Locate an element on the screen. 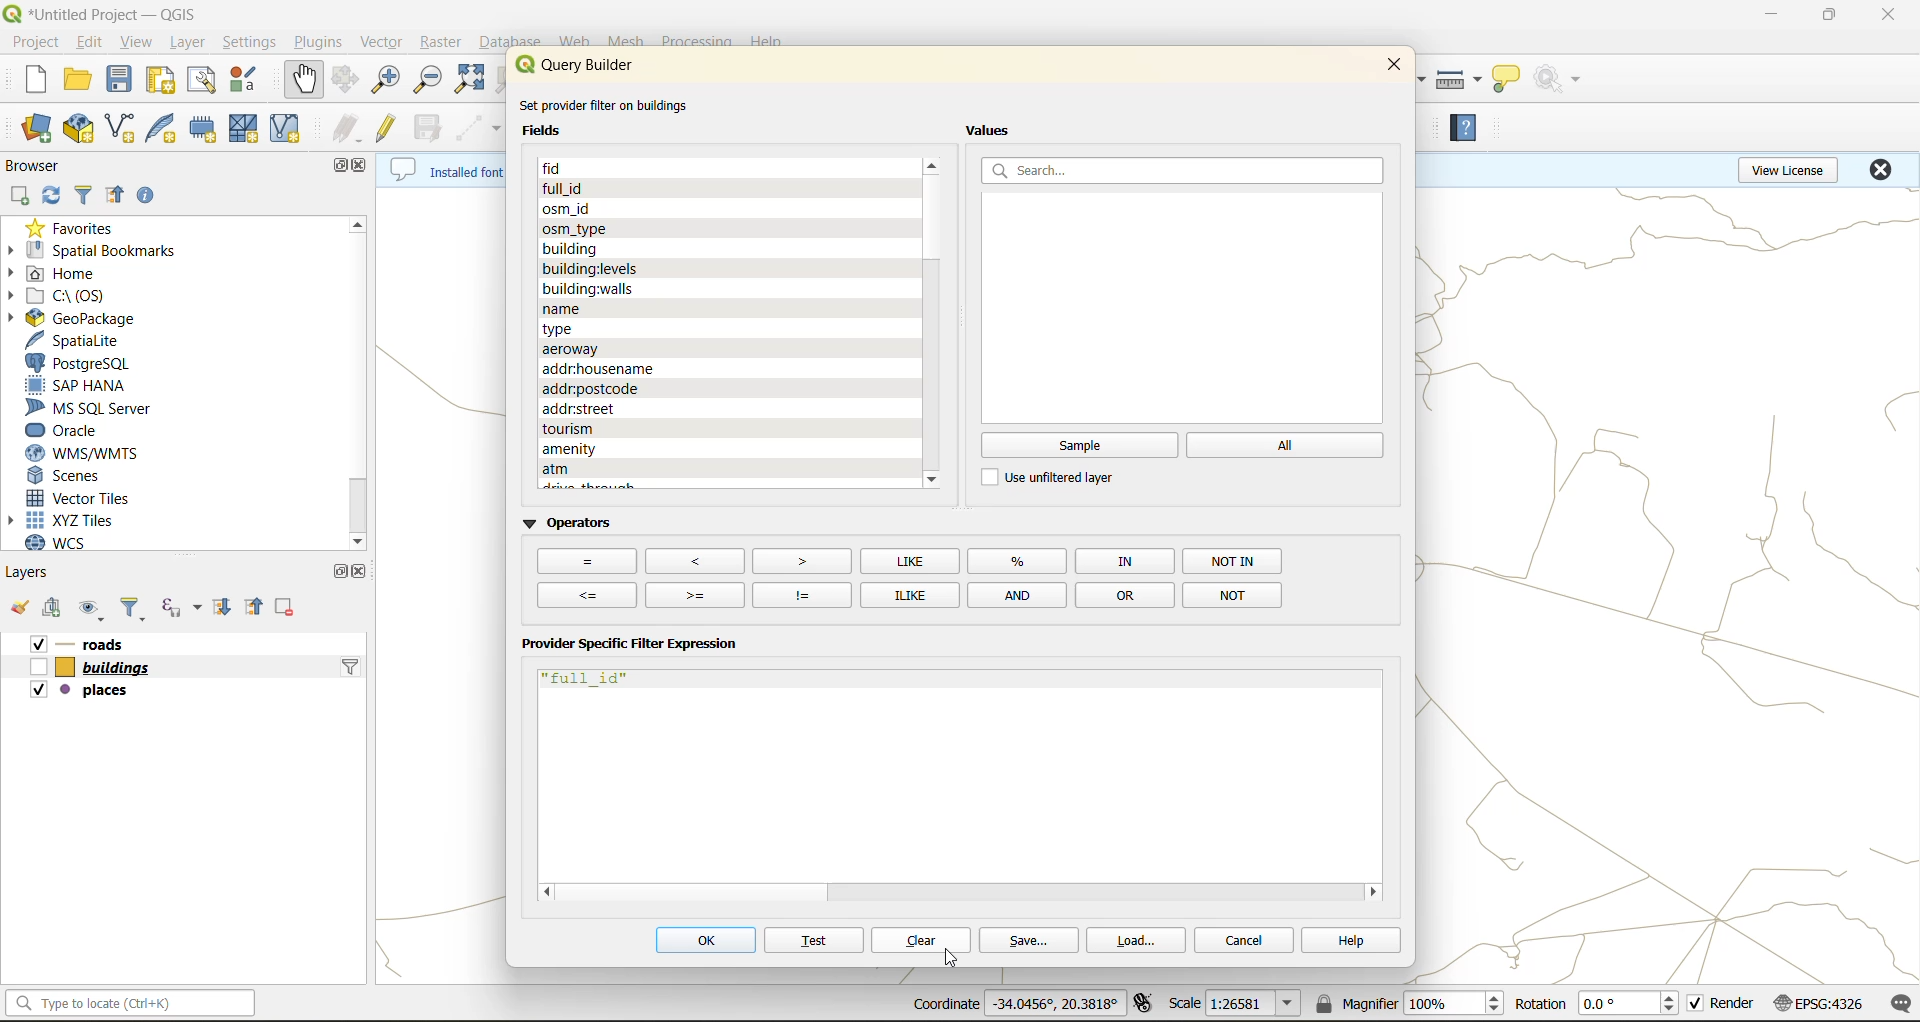 The width and height of the screenshot is (1920, 1022). close is located at coordinates (1389, 70).